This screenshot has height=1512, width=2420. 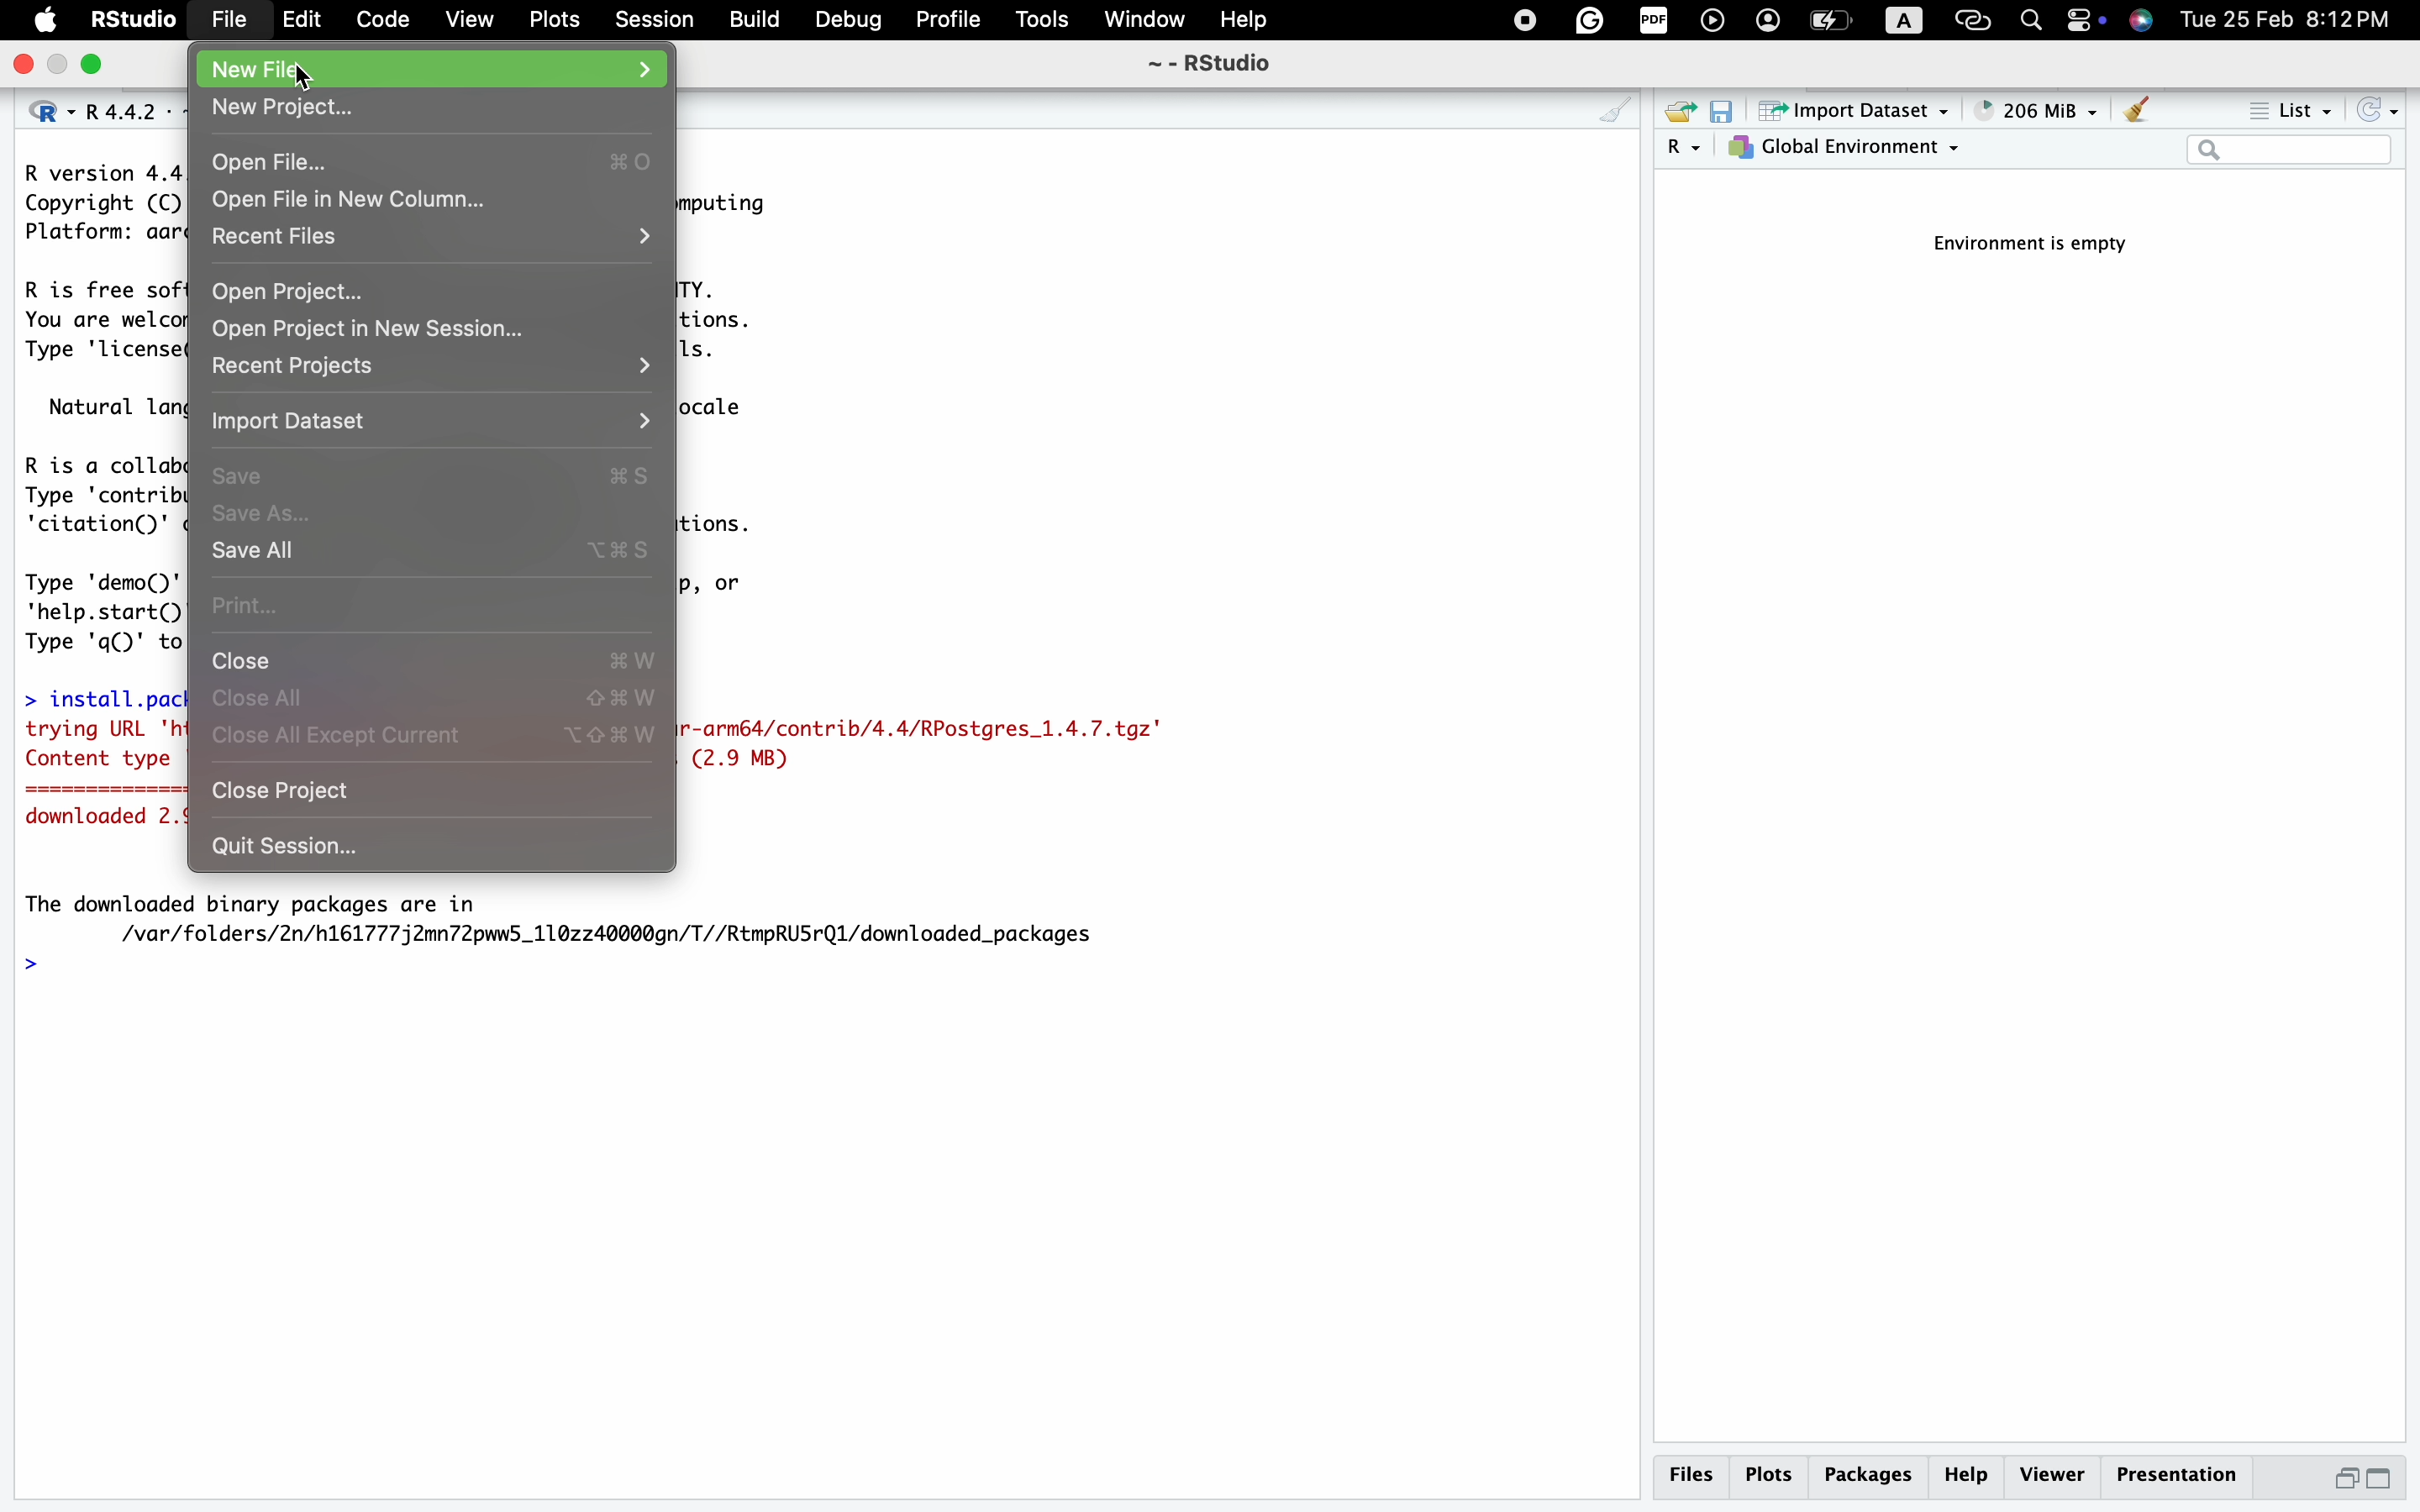 I want to click on Tue 25 Feb 8:12PM, so click(x=2299, y=22).